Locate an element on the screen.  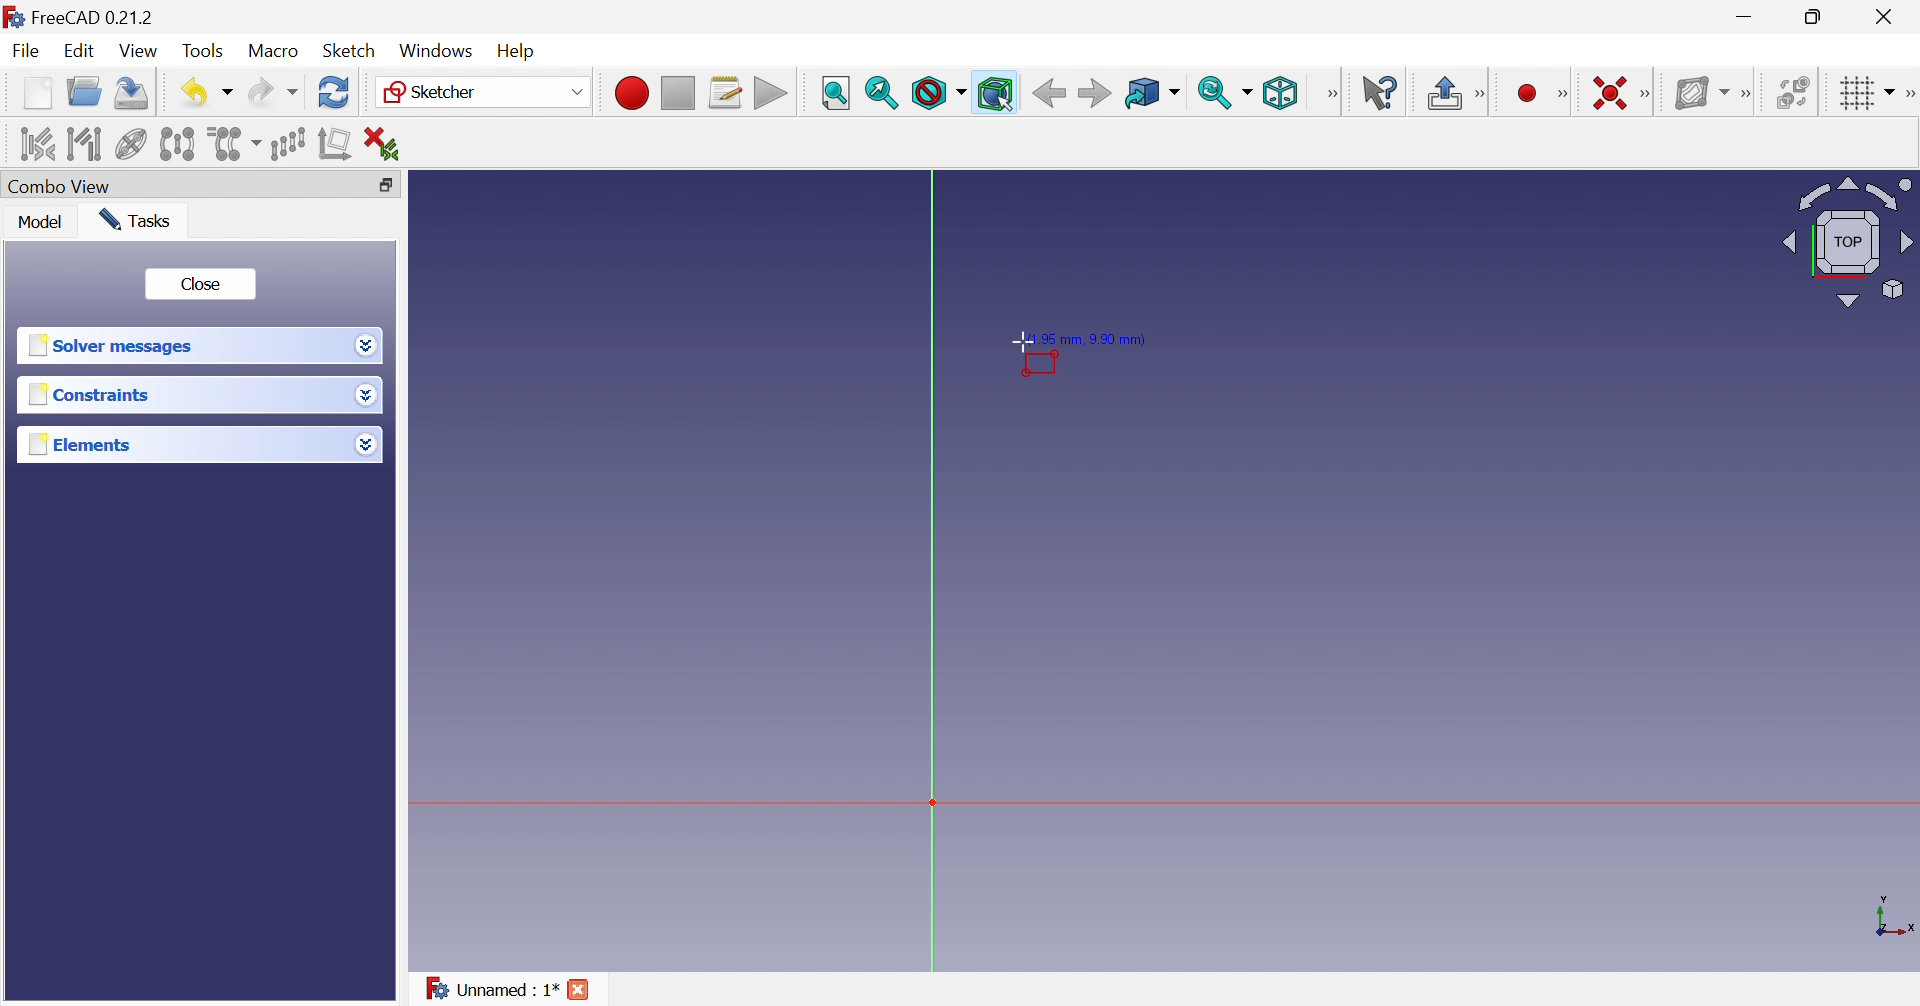
Edit is located at coordinates (79, 52).